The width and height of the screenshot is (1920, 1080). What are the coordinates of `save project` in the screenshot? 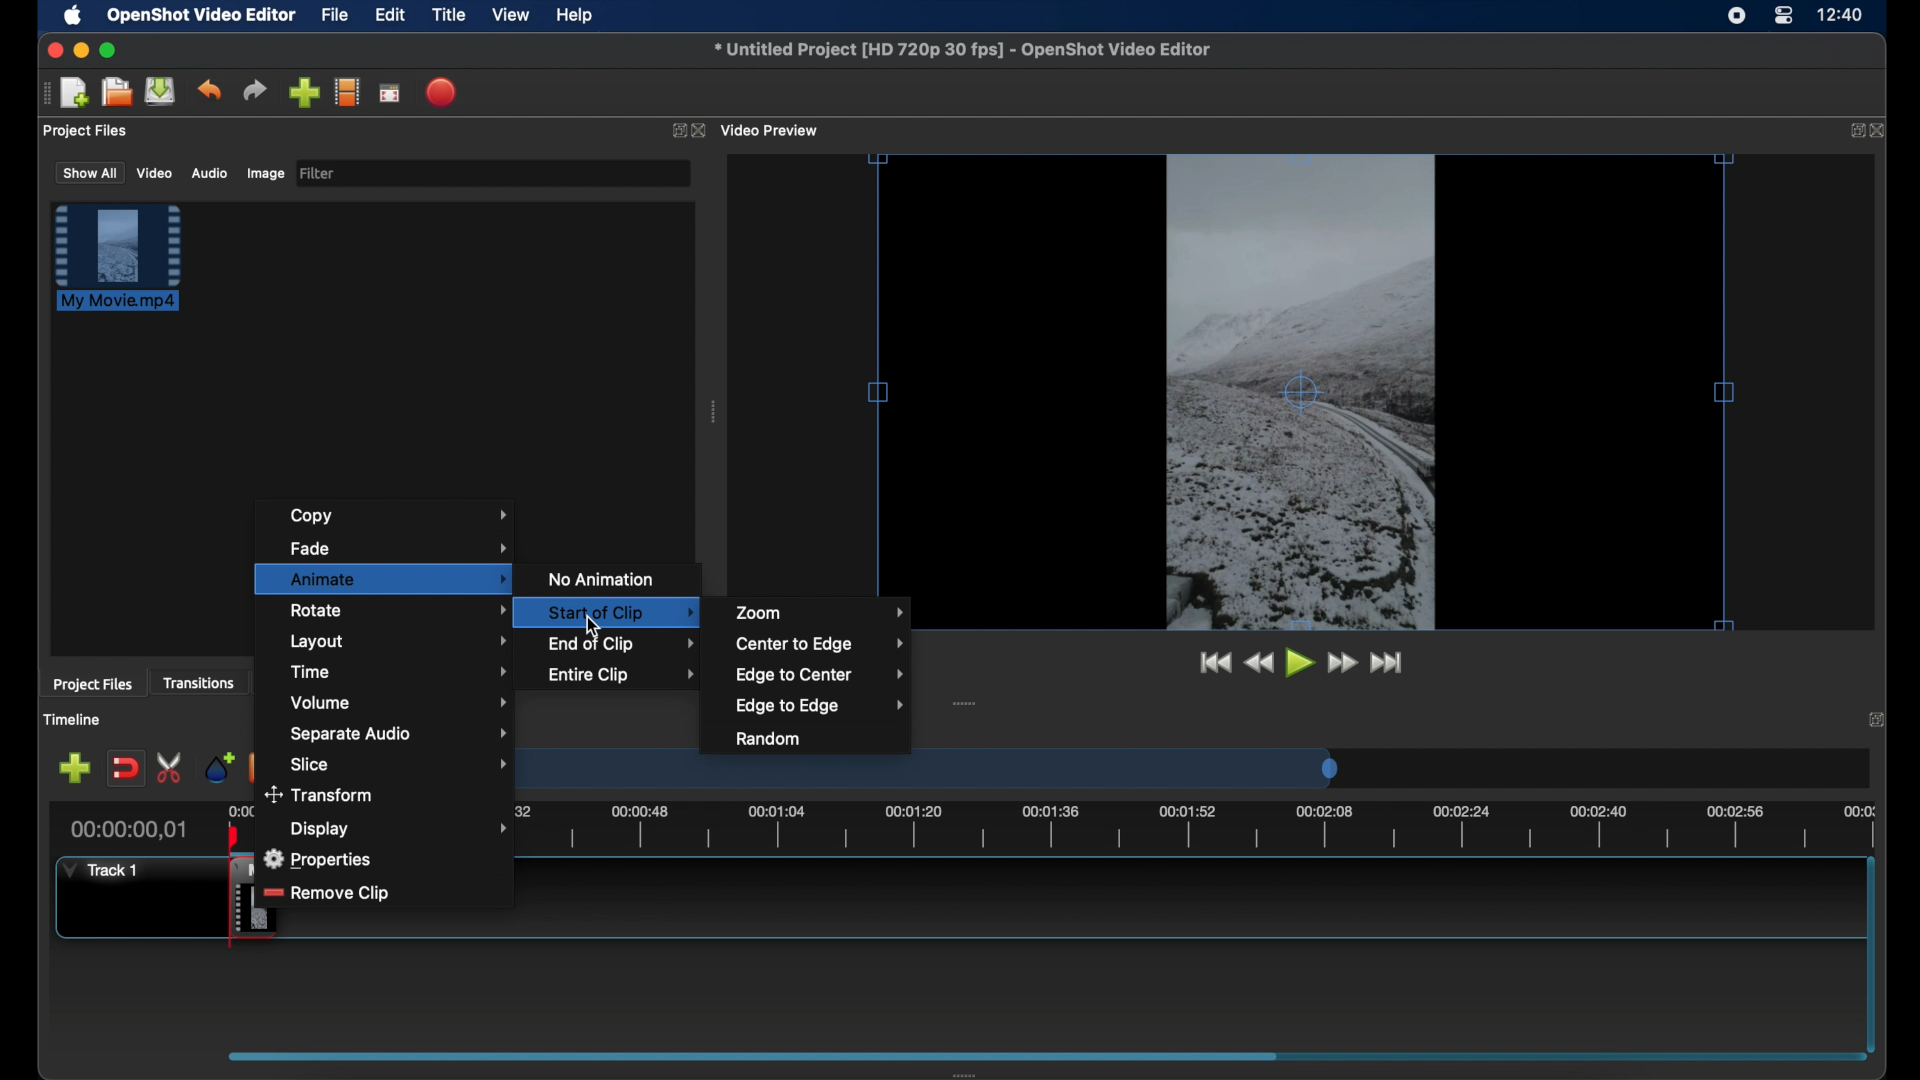 It's located at (160, 91).